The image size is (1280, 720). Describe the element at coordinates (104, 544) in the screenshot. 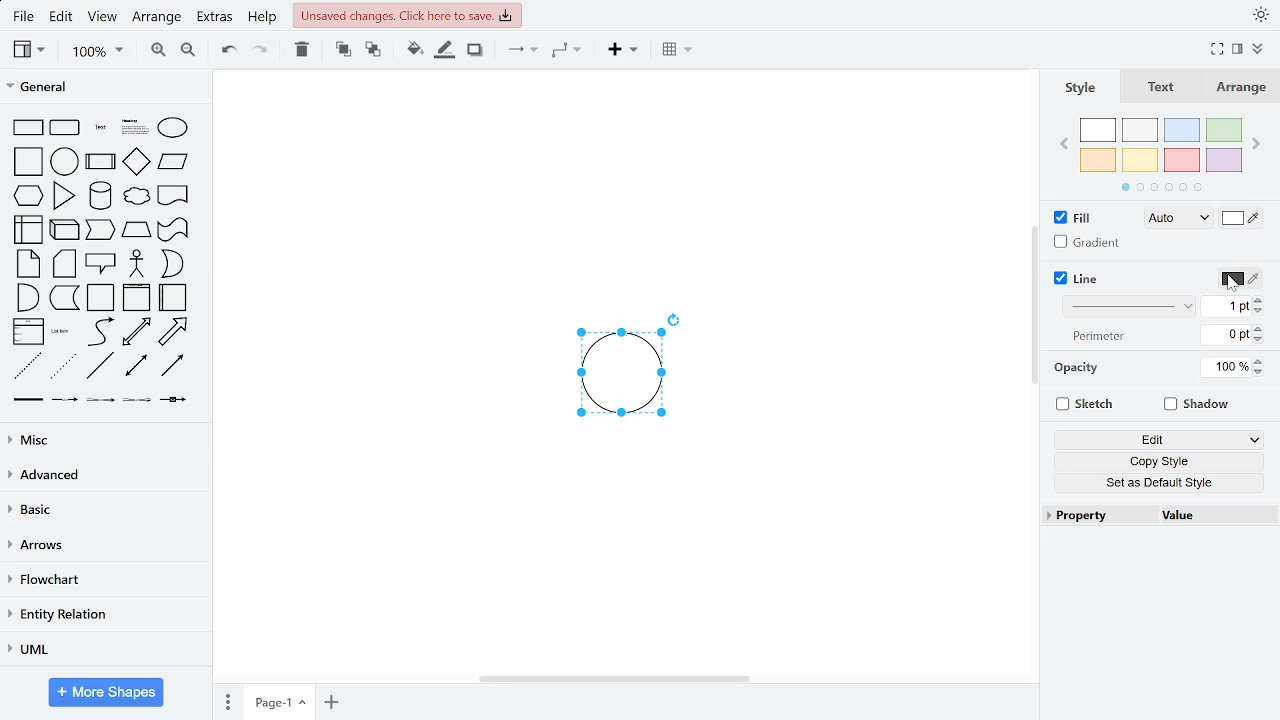

I see `arrows` at that location.